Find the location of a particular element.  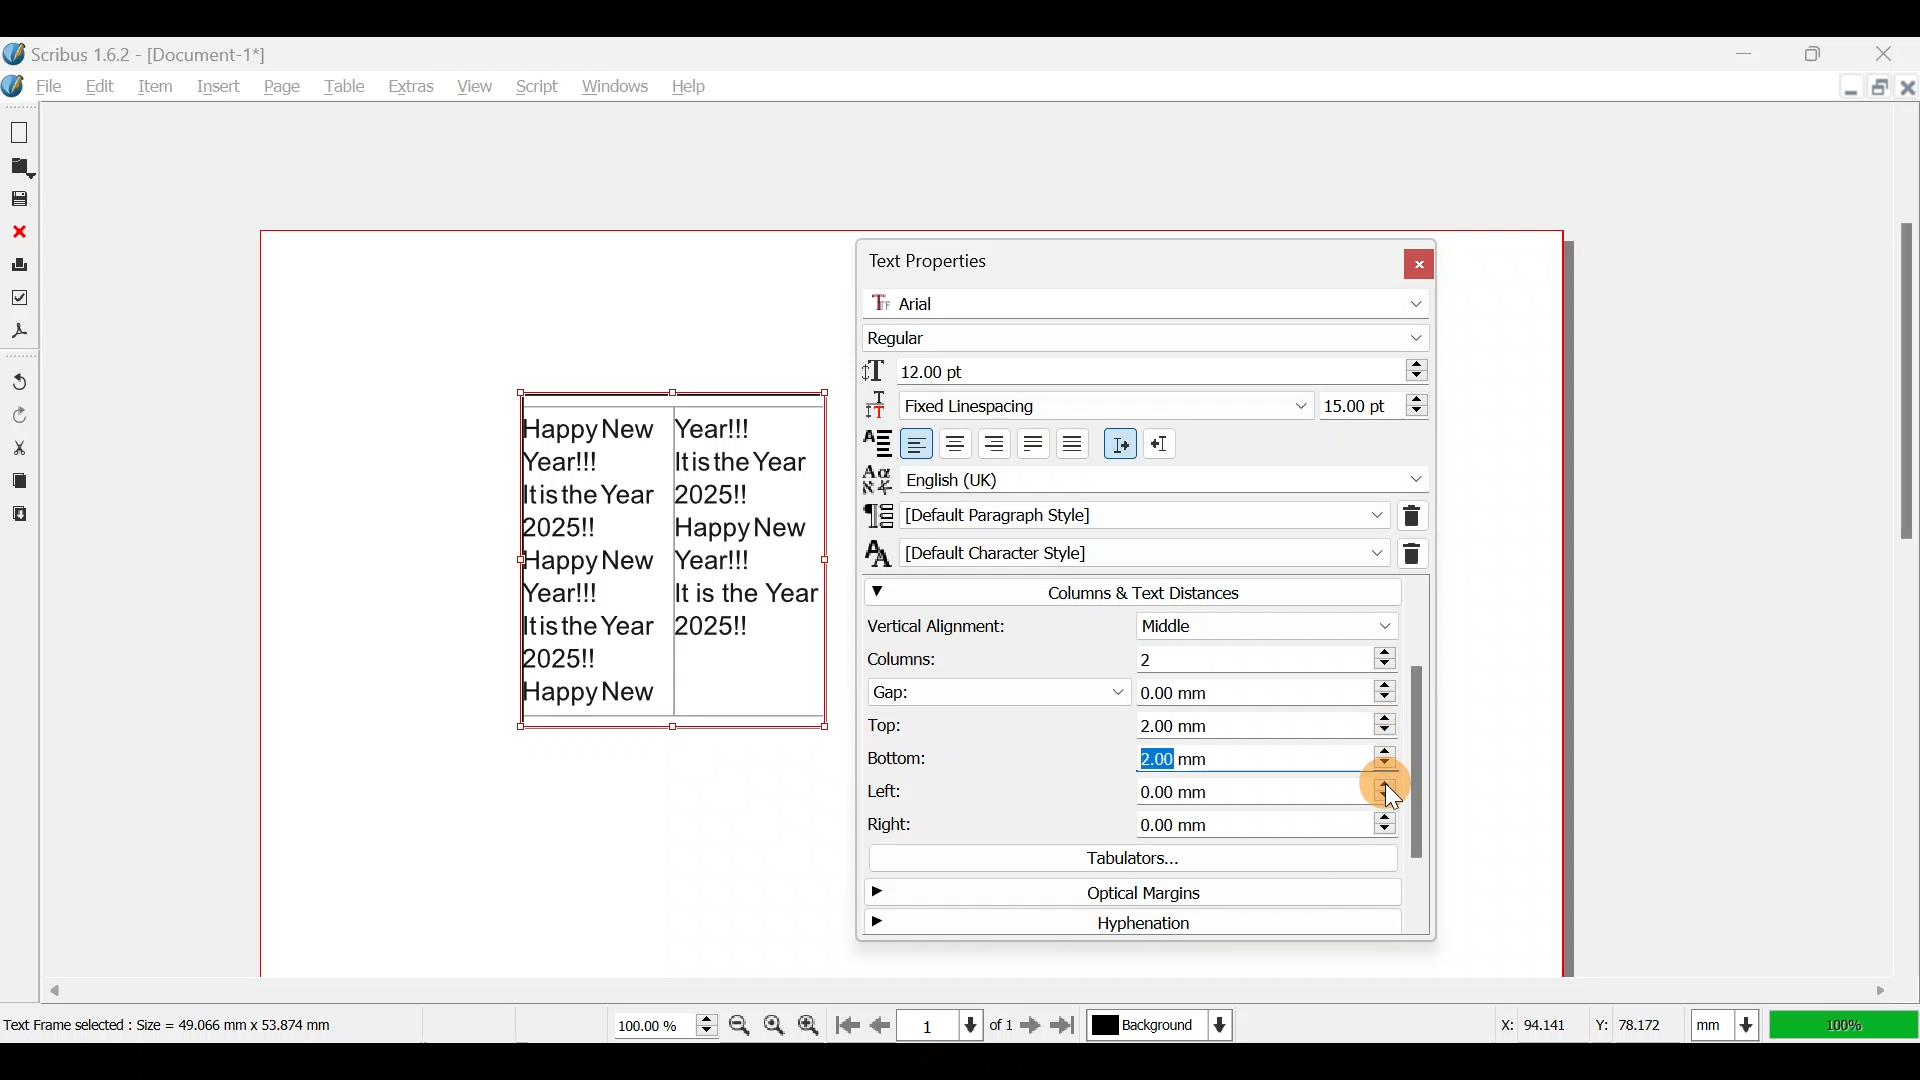

Script is located at coordinates (534, 81).